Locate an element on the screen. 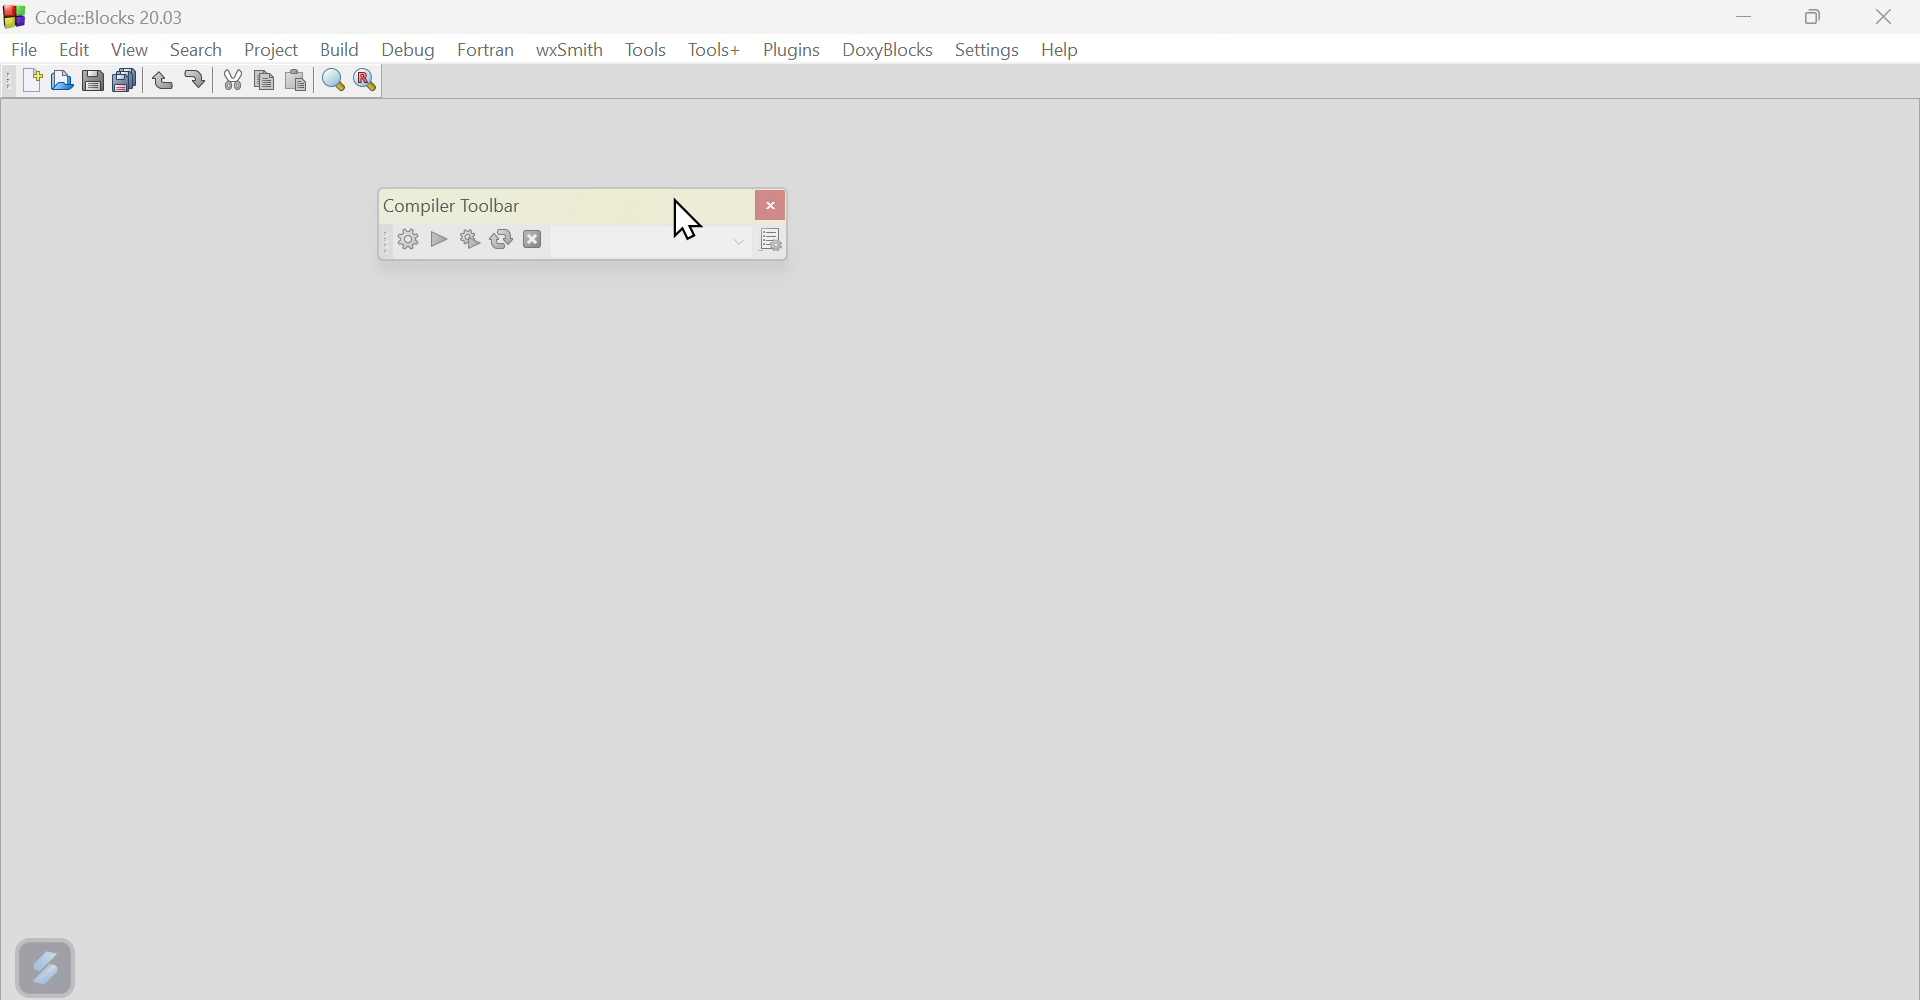  Open is located at coordinates (58, 79).